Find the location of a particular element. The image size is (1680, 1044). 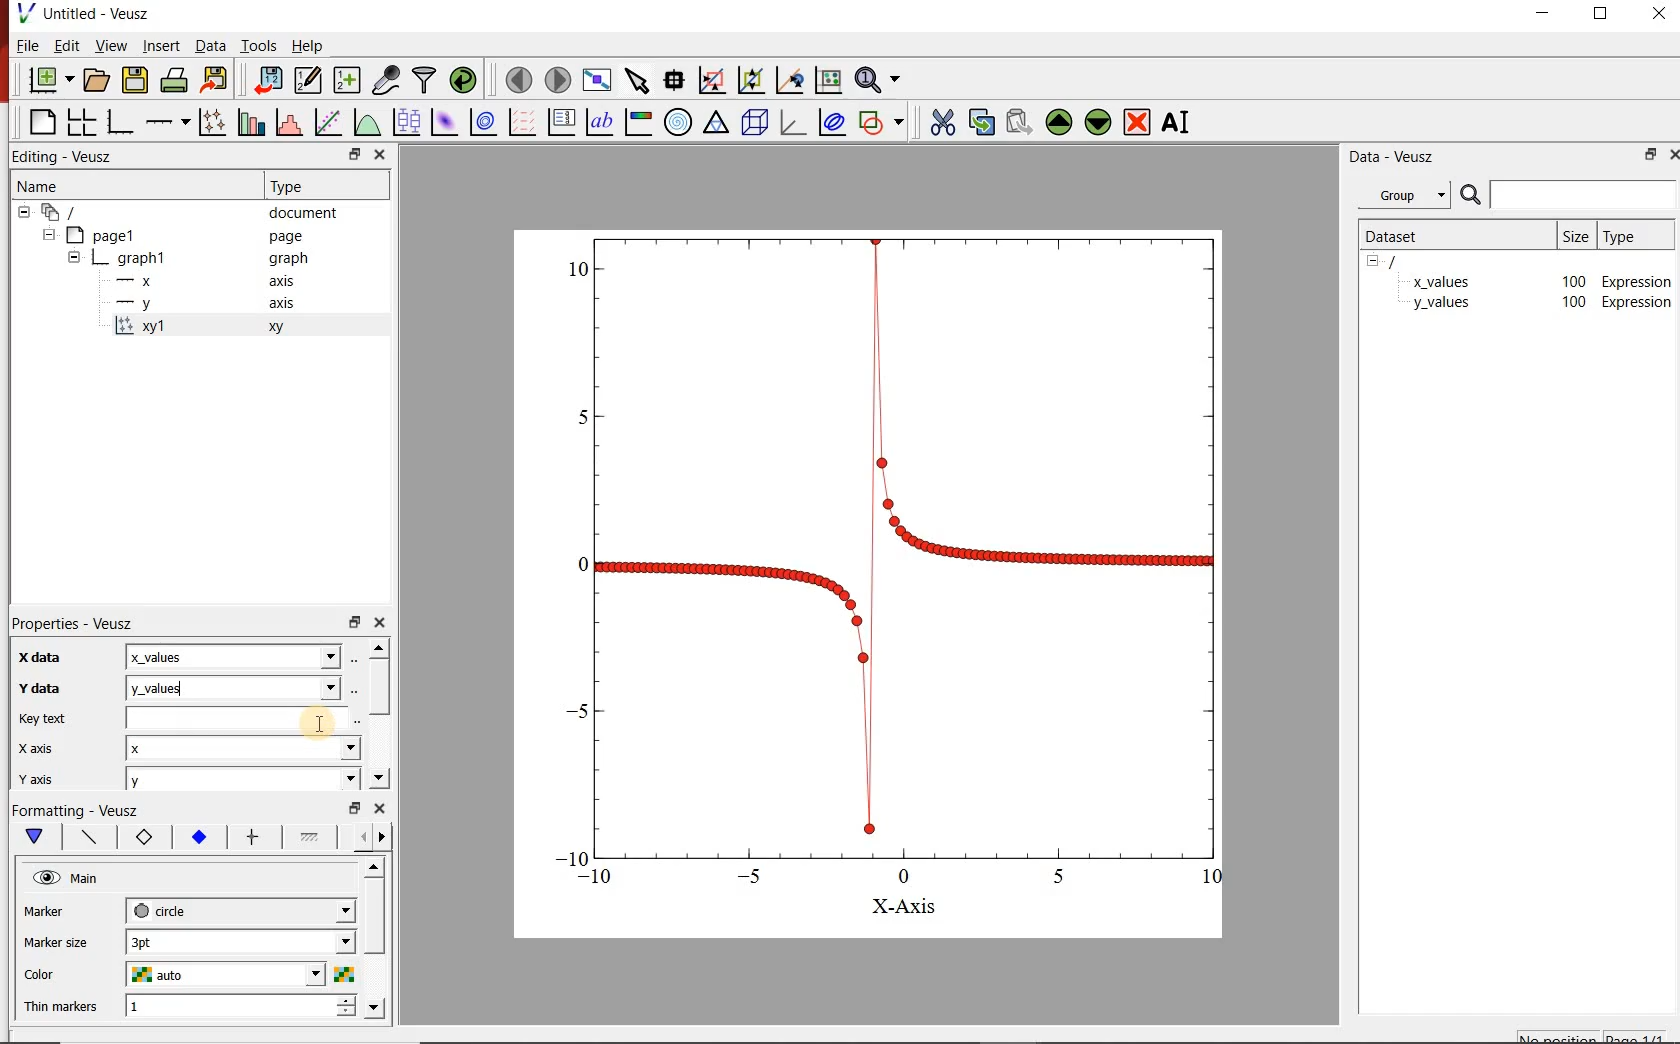

tools is located at coordinates (261, 45).